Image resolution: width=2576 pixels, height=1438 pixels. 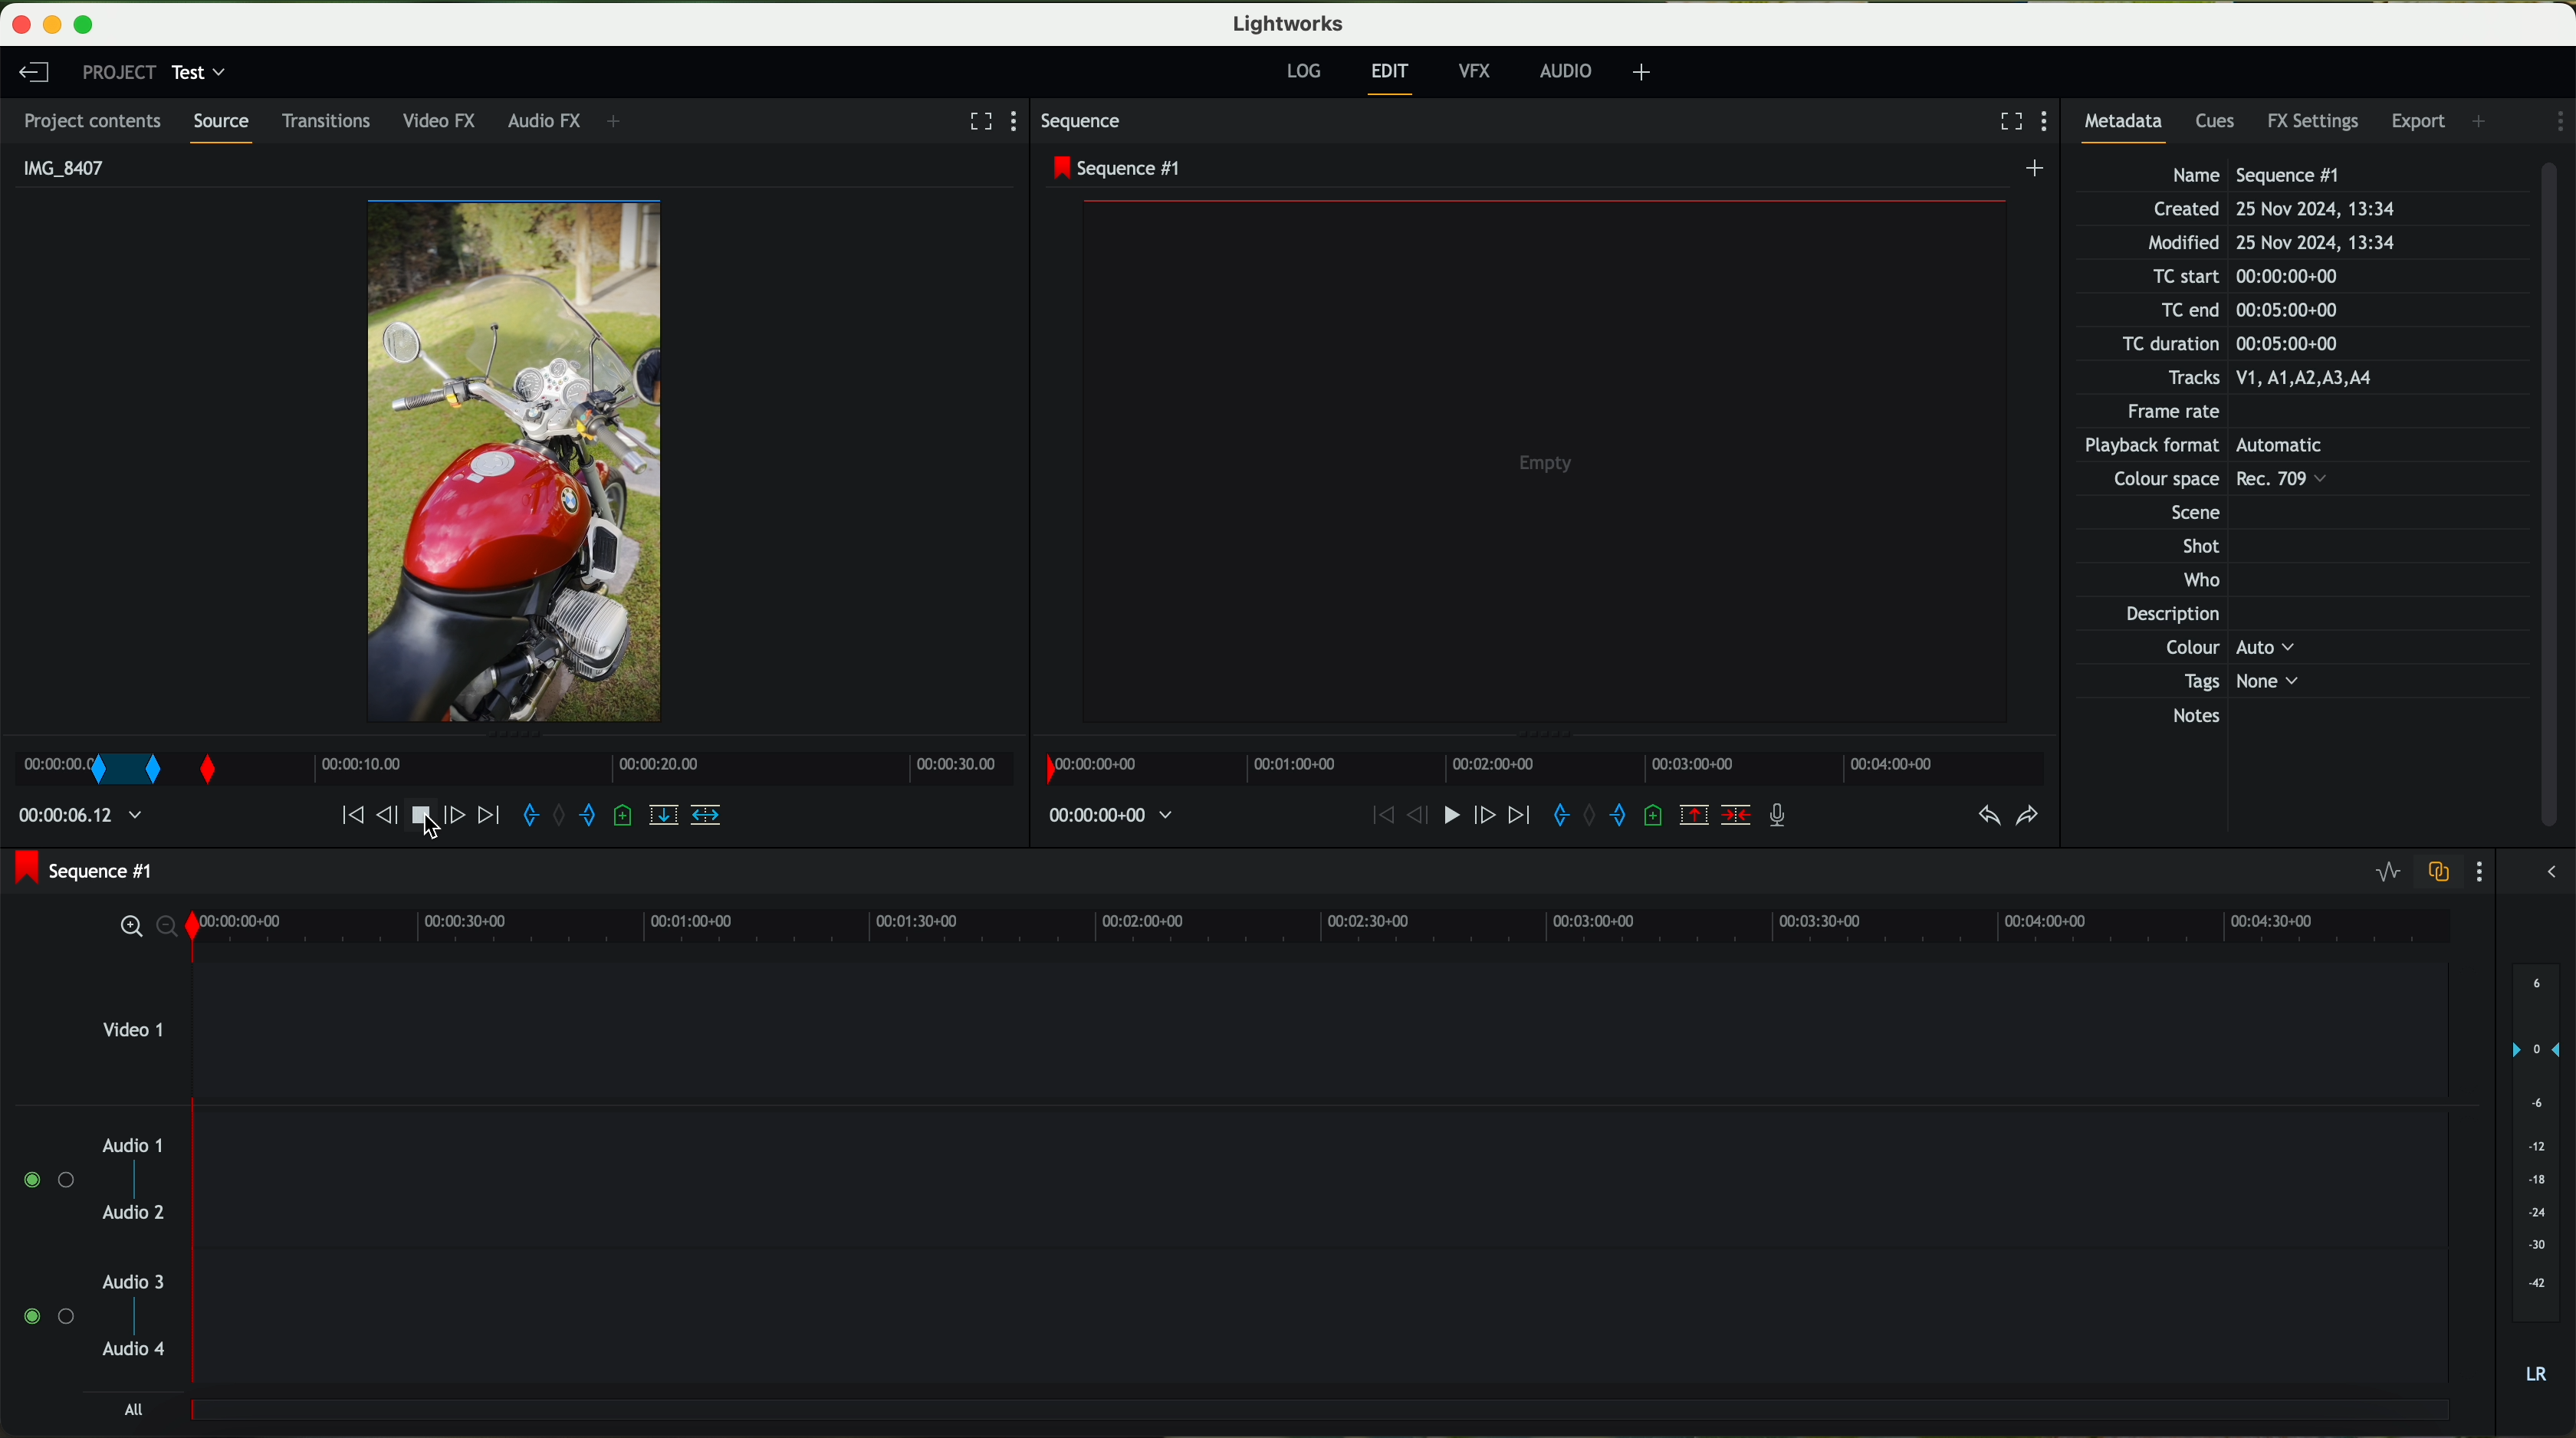 I want to click on show settings menu, so click(x=2557, y=121).